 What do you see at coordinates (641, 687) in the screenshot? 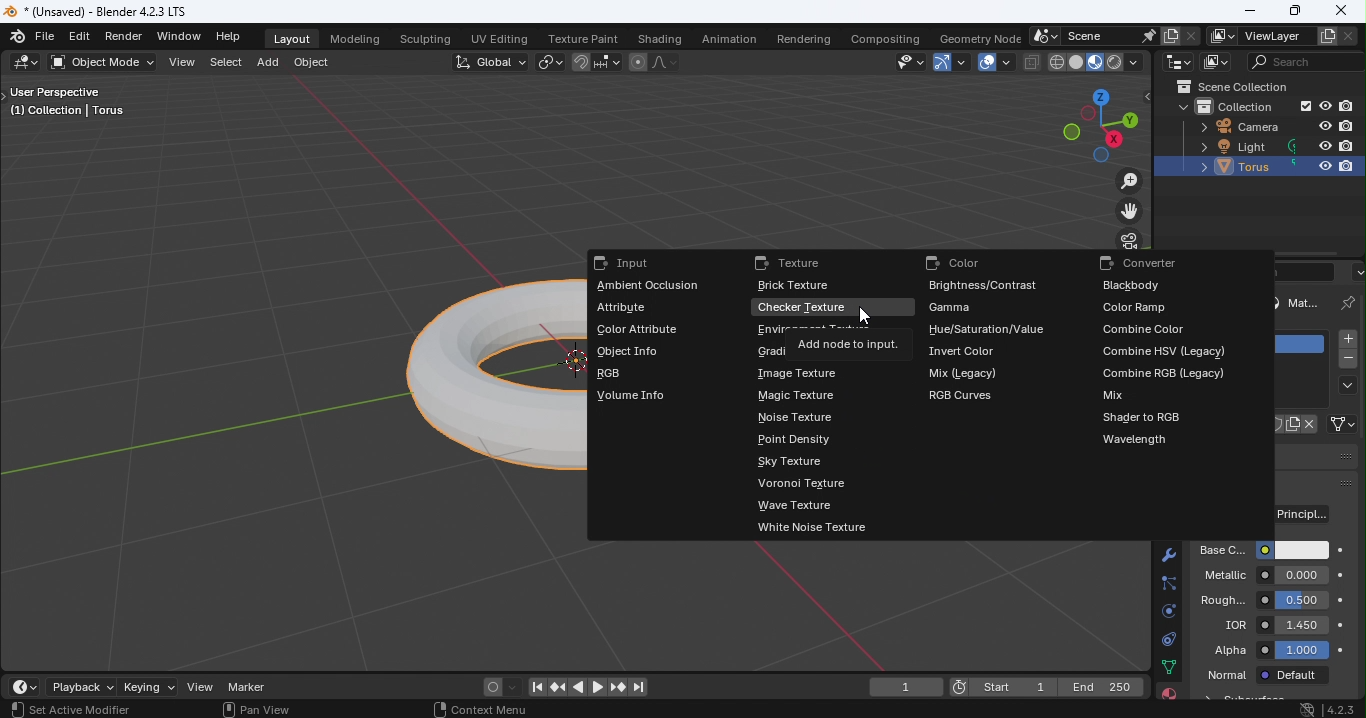
I see `Jump to first/last frame in frame range` at bounding box center [641, 687].